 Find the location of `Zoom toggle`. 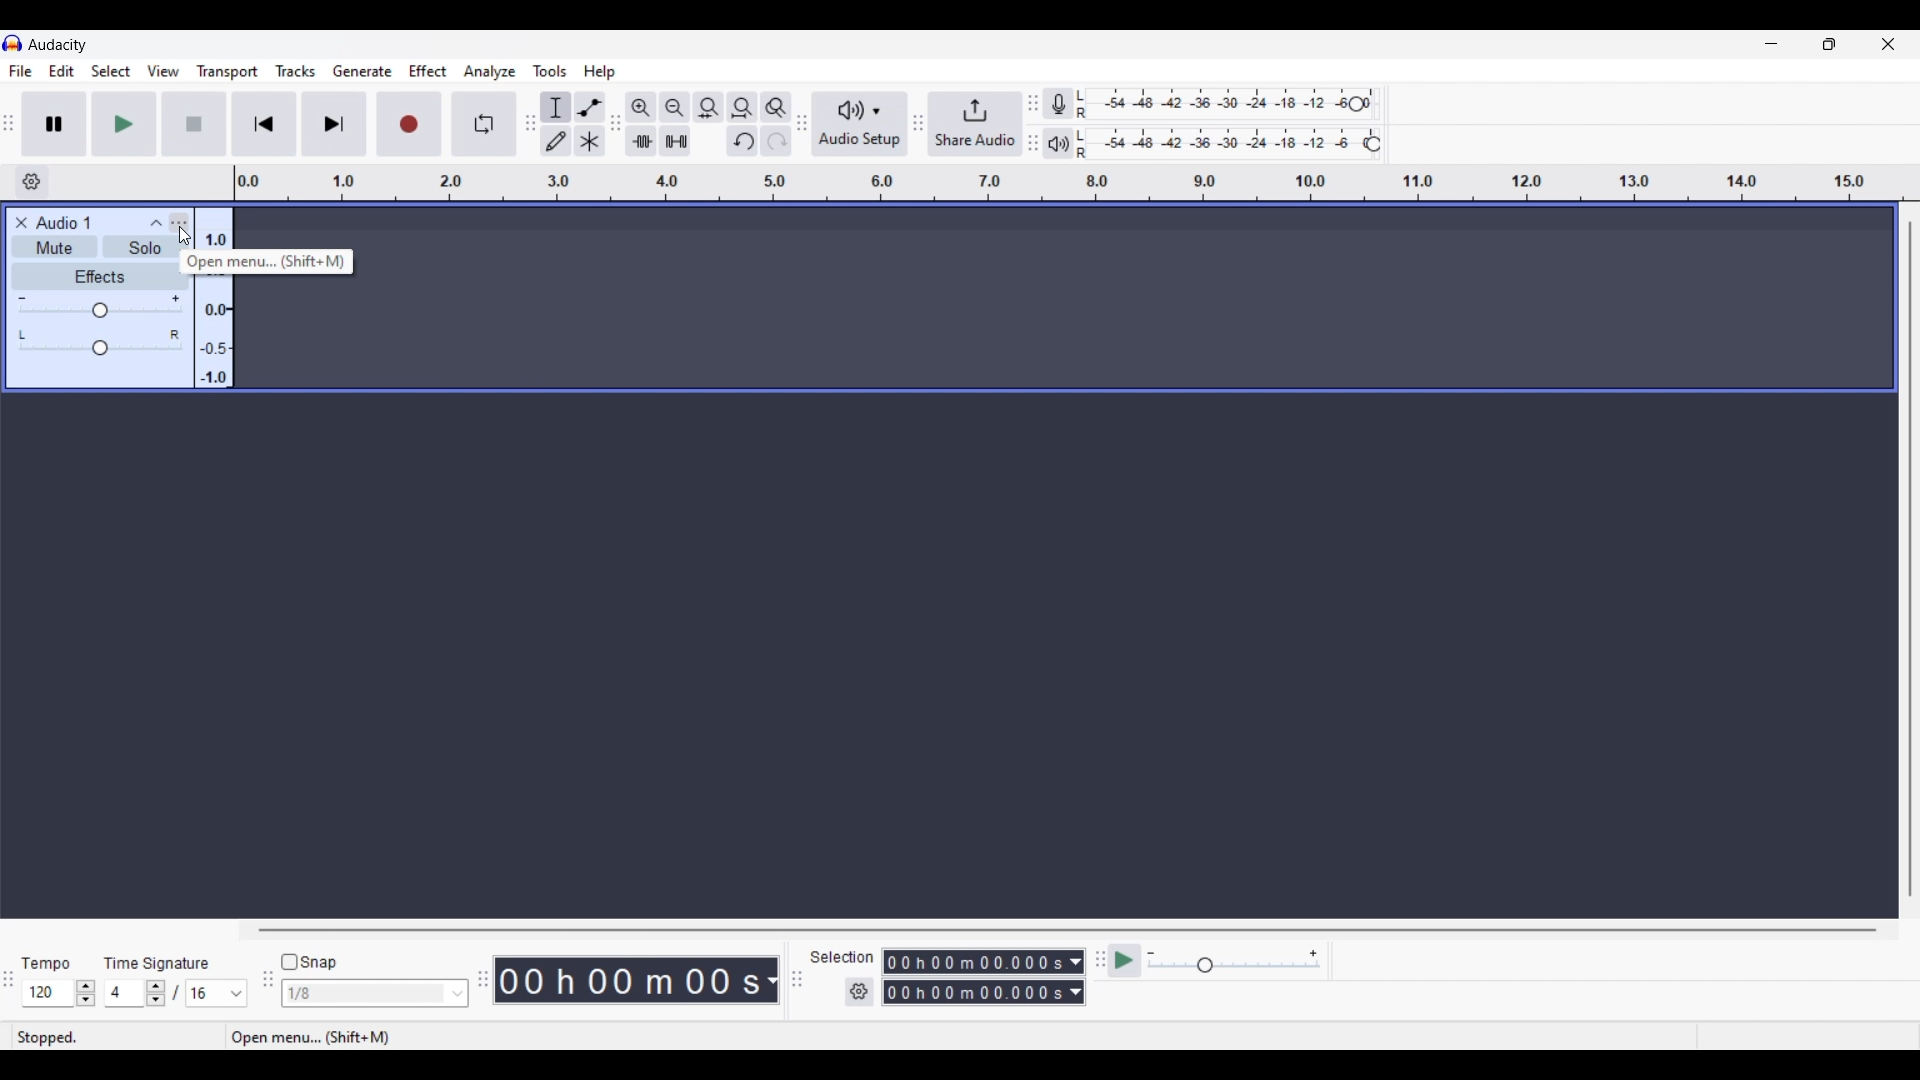

Zoom toggle is located at coordinates (775, 107).